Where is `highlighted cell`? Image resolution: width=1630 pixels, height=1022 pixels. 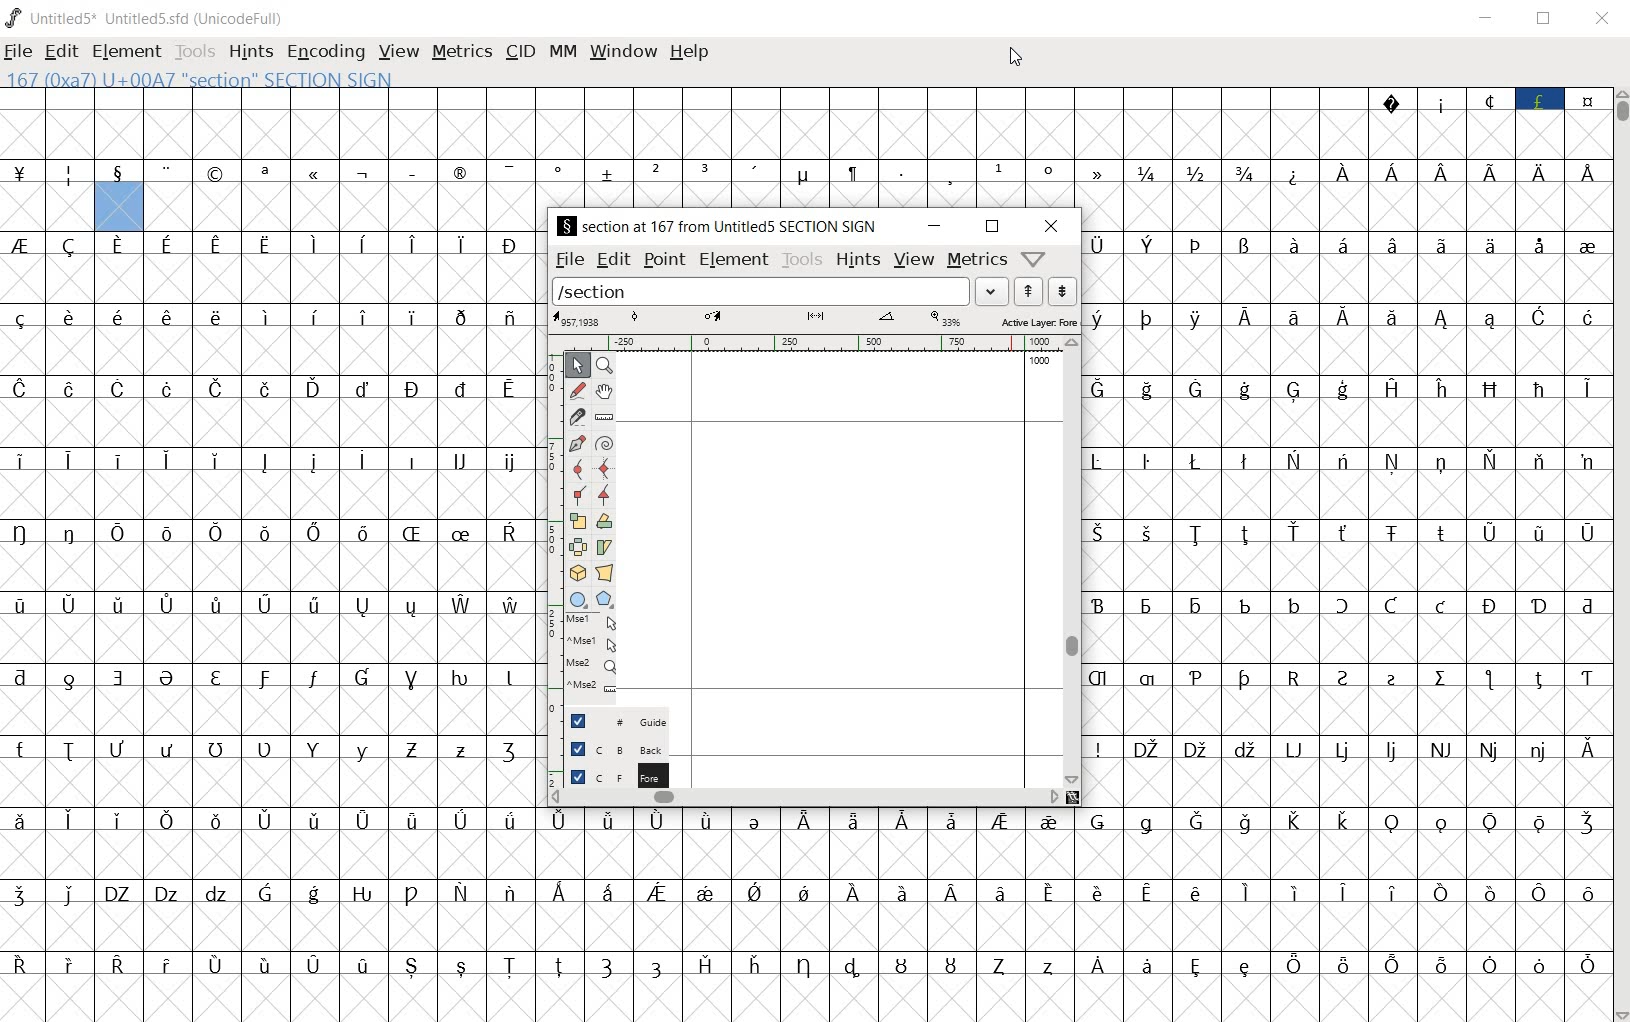 highlighted cell is located at coordinates (118, 208).